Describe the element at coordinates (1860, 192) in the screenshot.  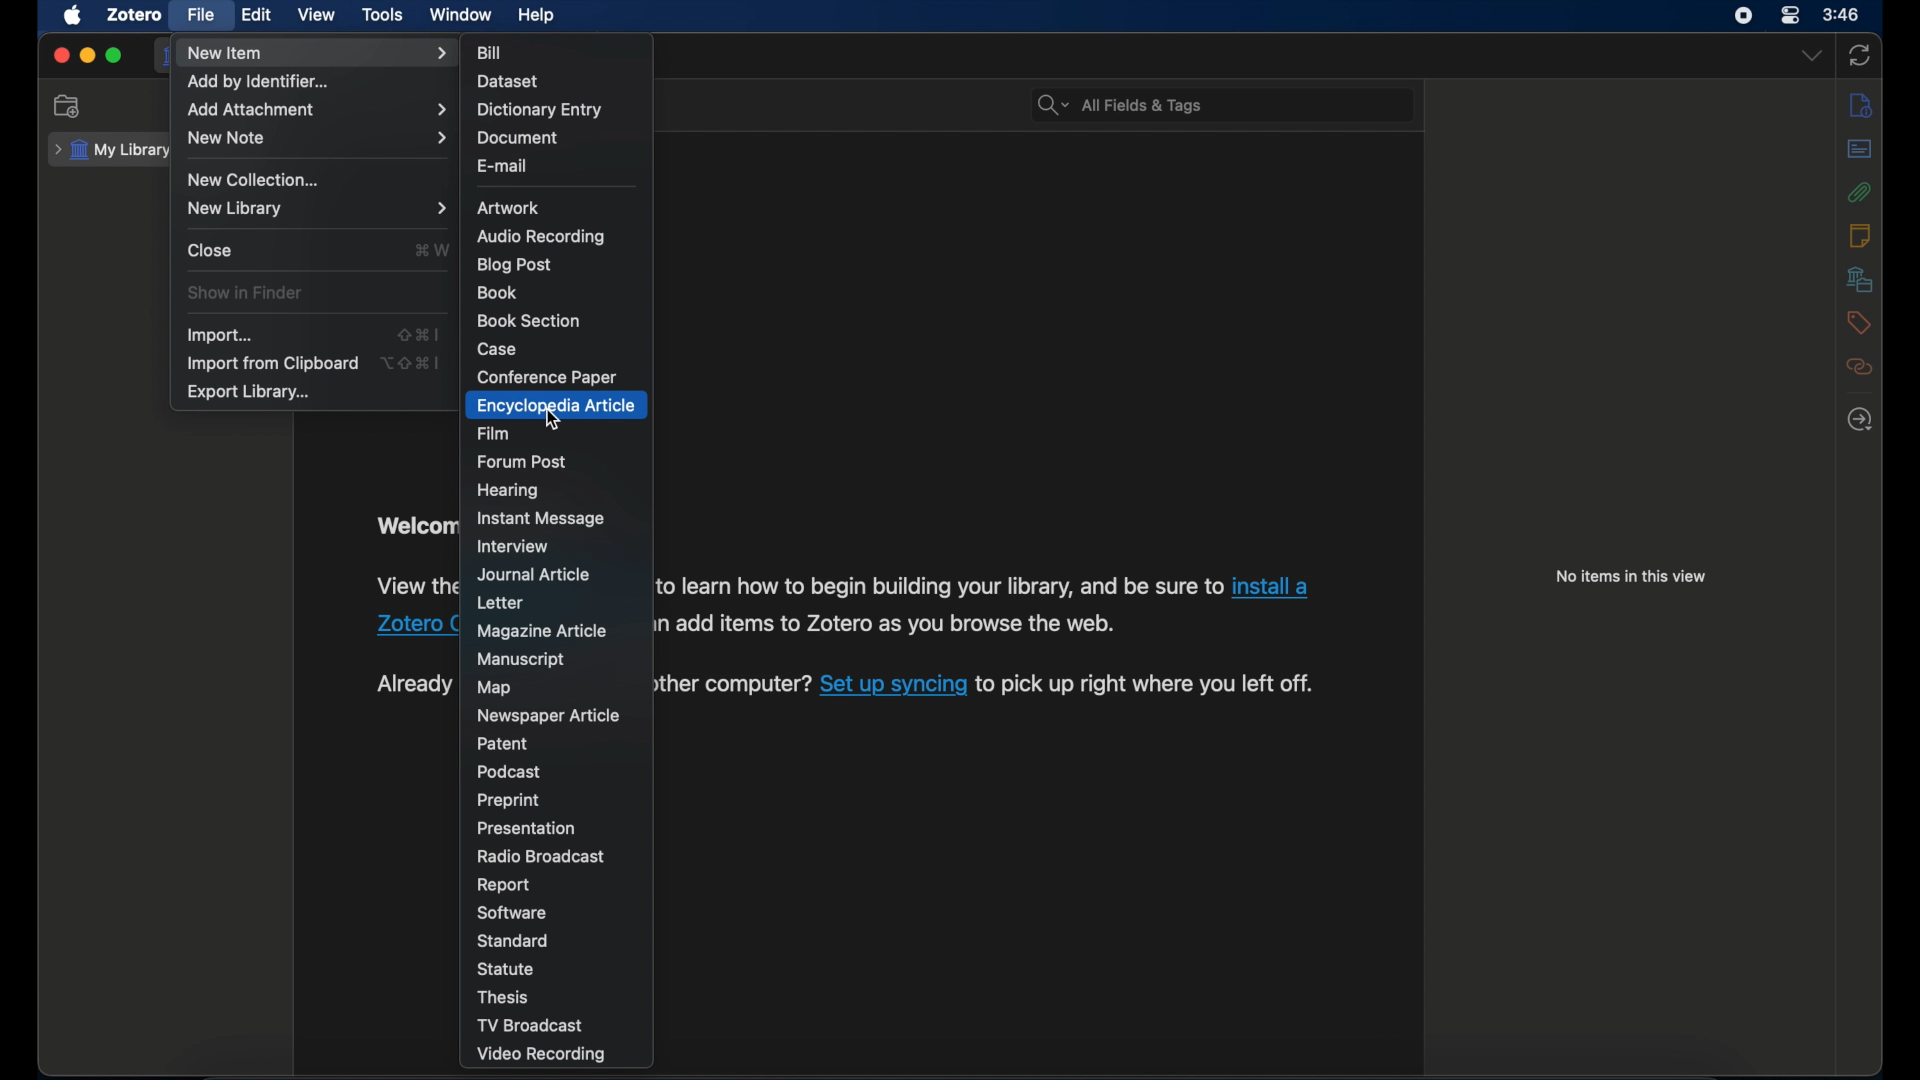
I see `attachments` at that location.